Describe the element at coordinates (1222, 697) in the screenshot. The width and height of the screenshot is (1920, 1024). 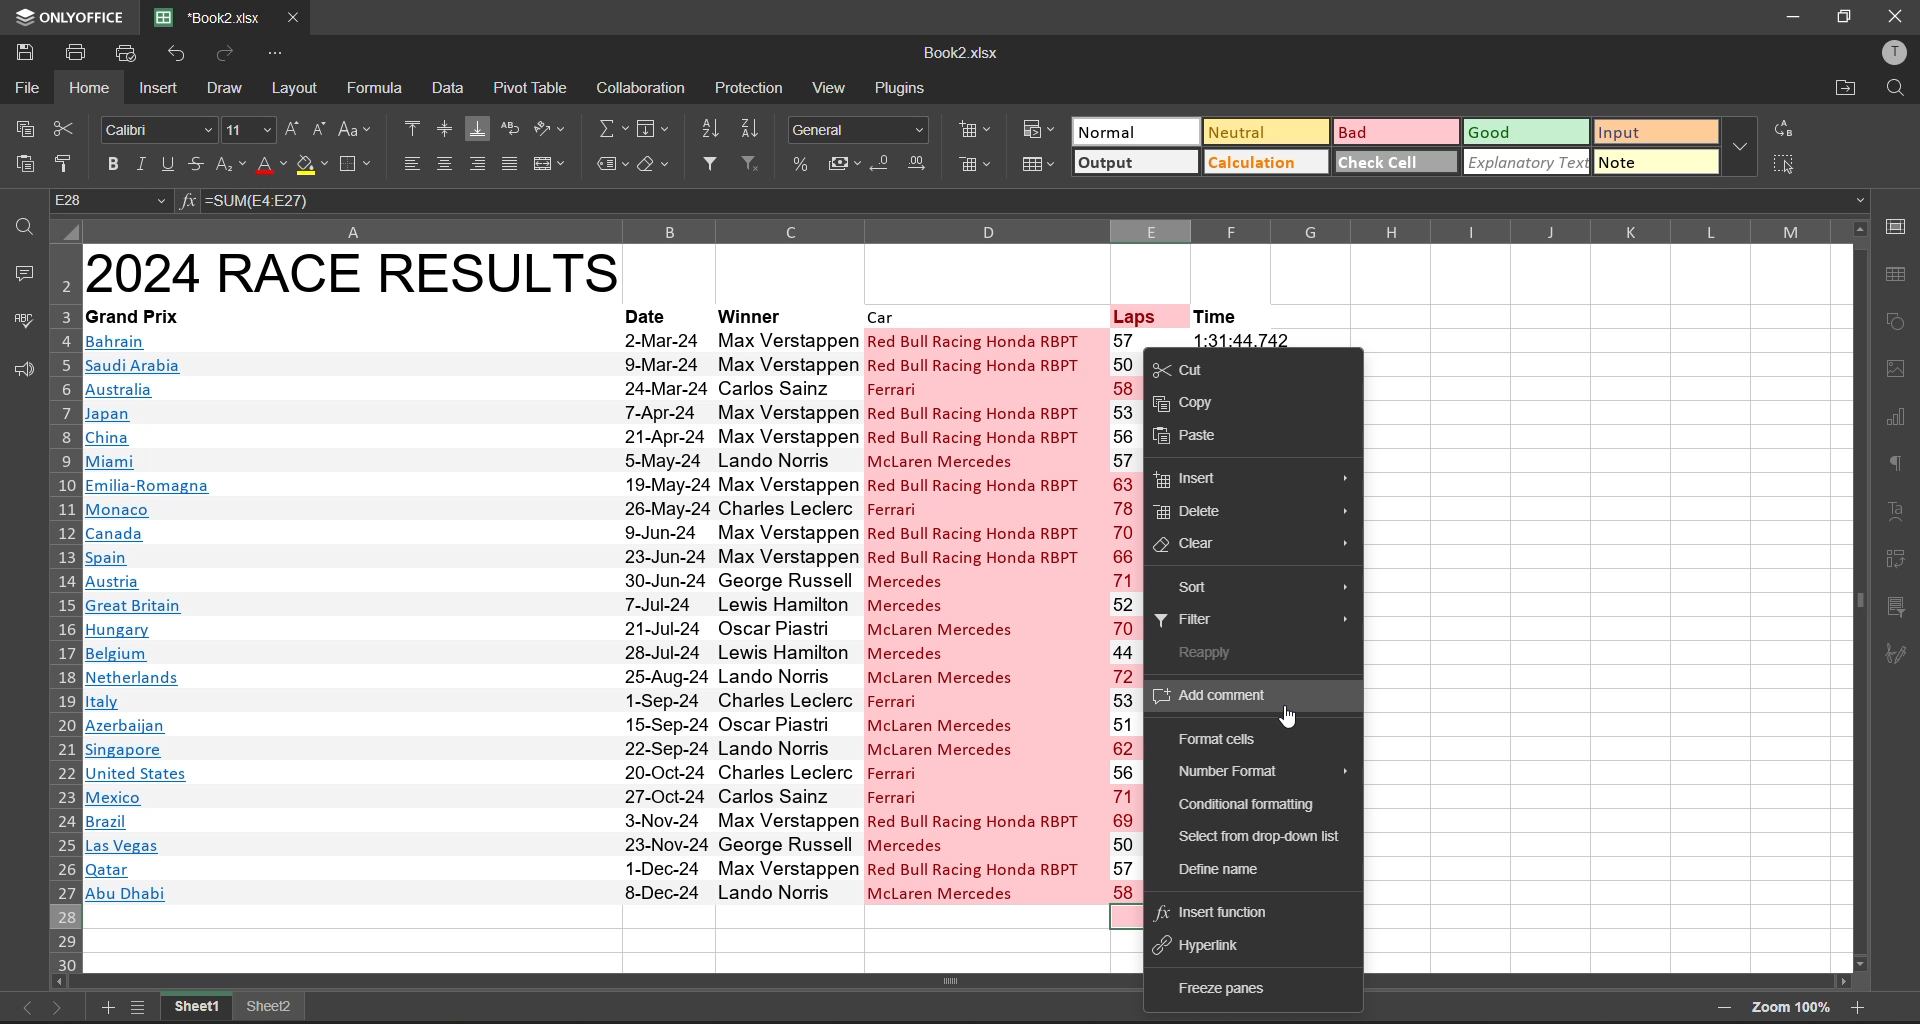
I see `add comment` at that location.